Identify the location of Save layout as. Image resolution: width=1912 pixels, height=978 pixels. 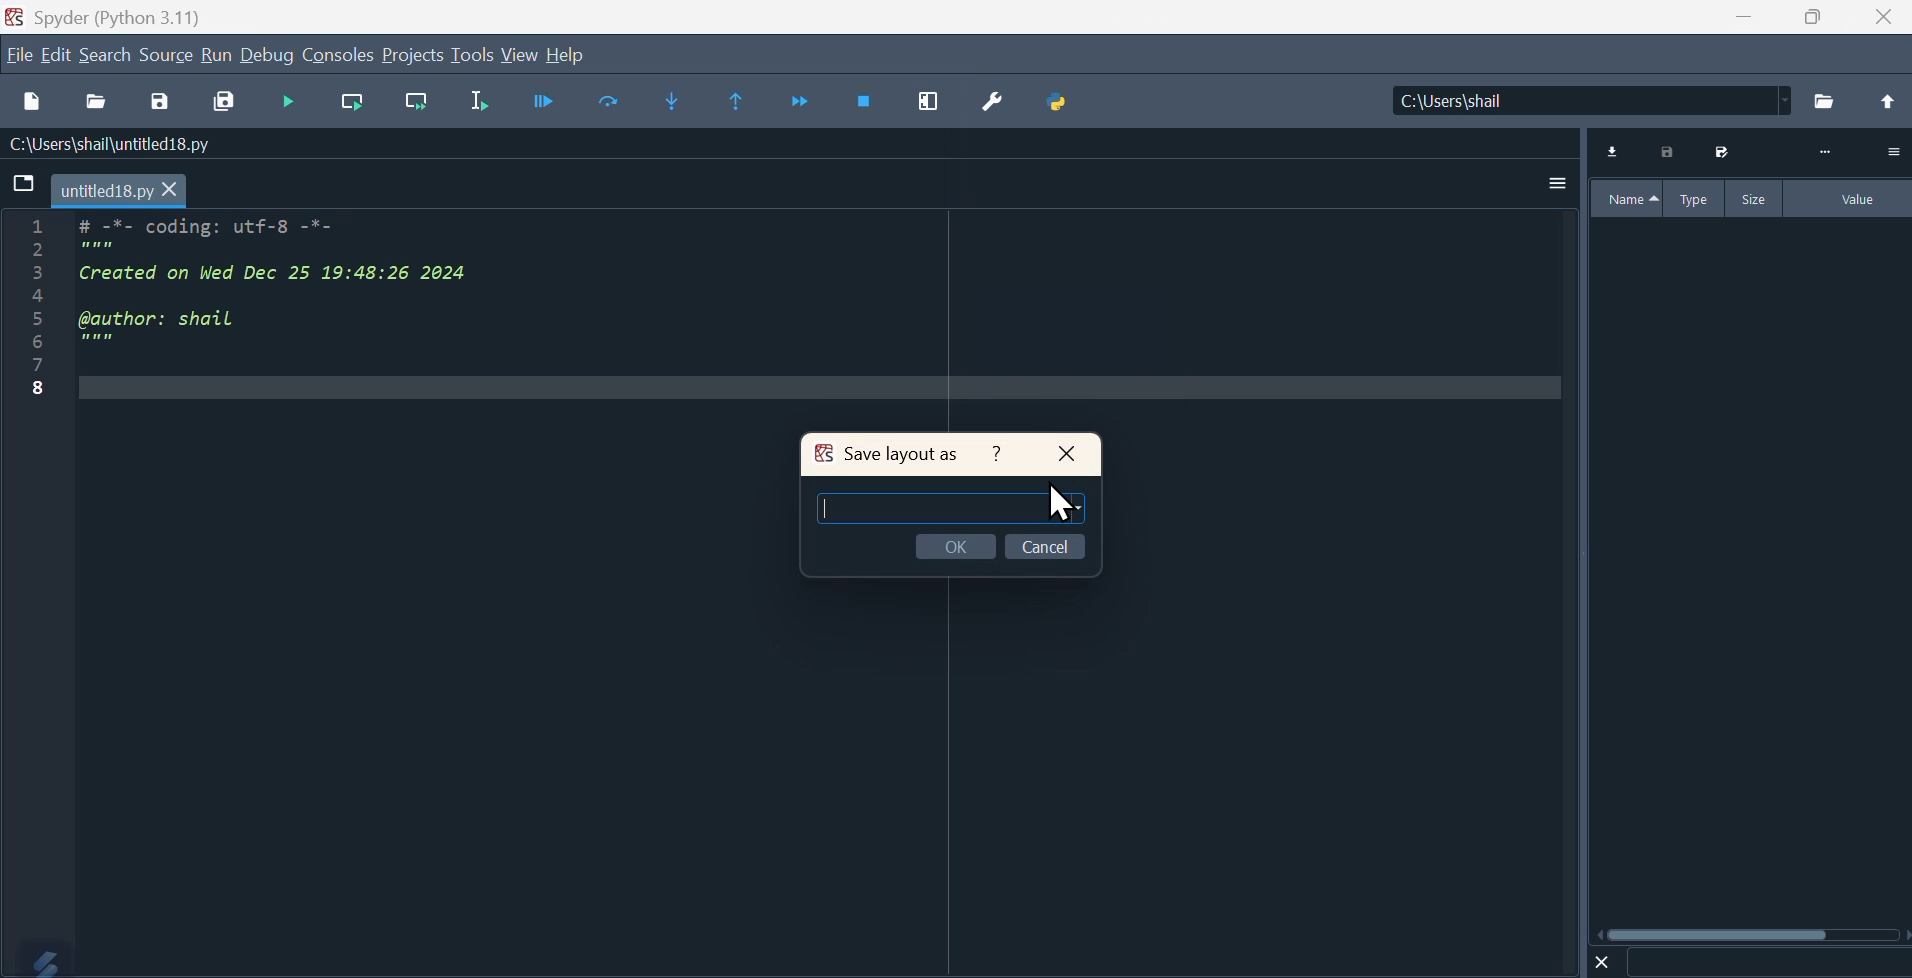
(886, 454).